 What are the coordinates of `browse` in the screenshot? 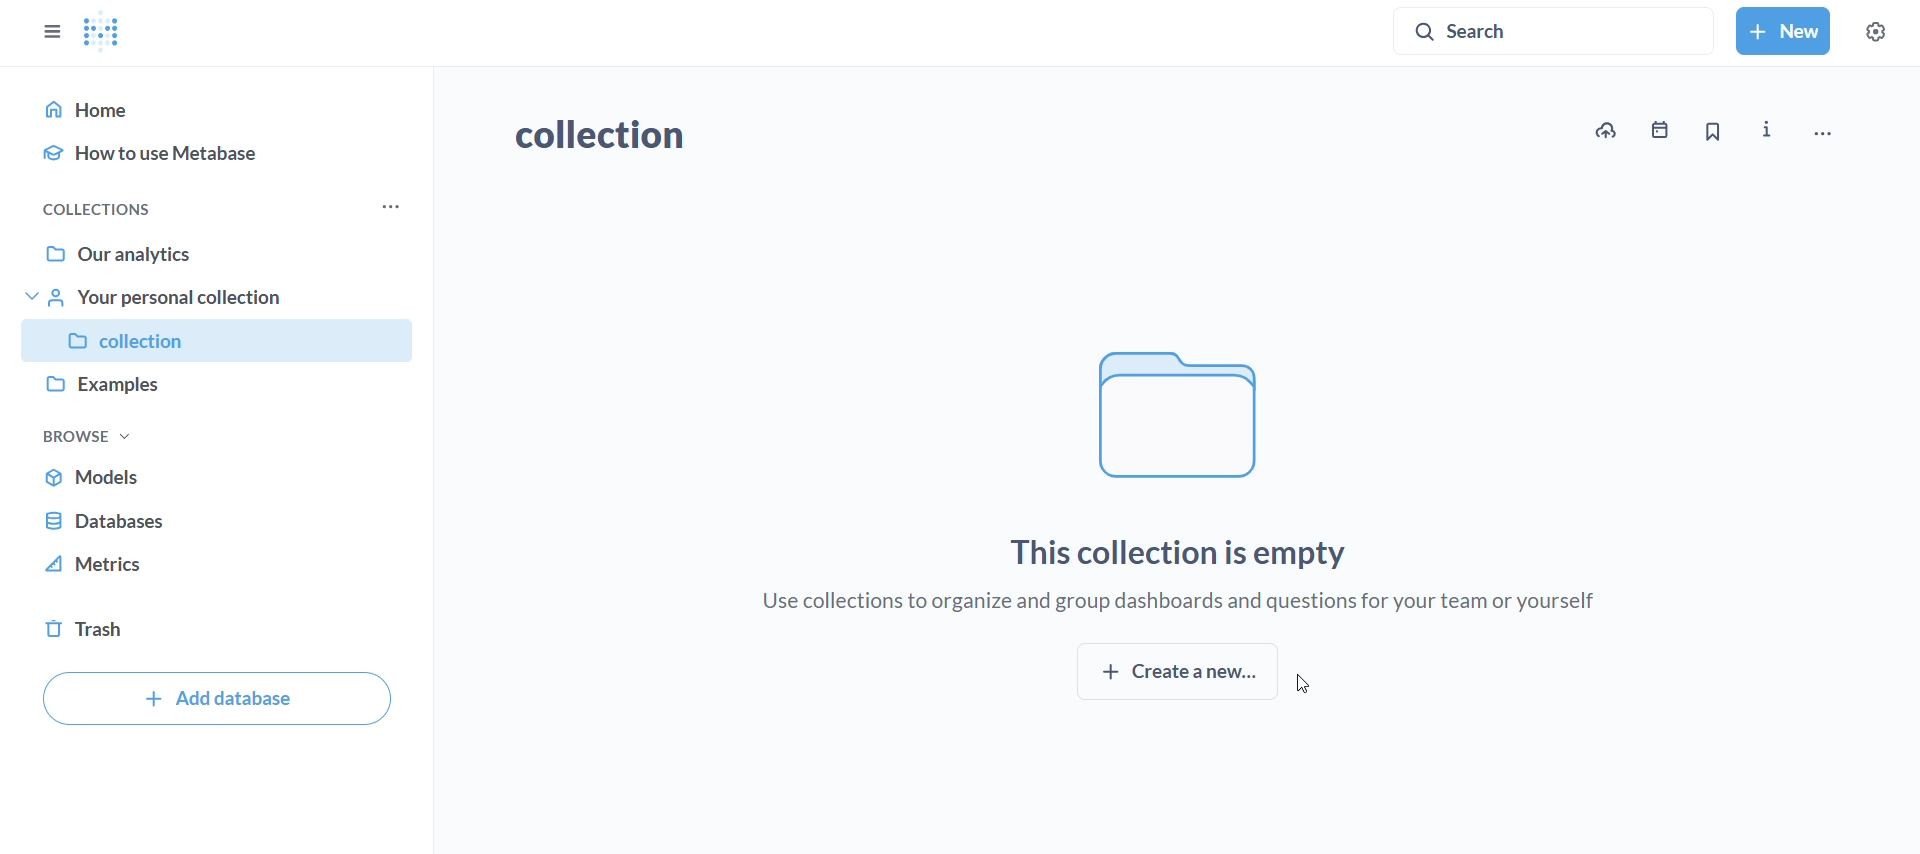 It's located at (92, 438).